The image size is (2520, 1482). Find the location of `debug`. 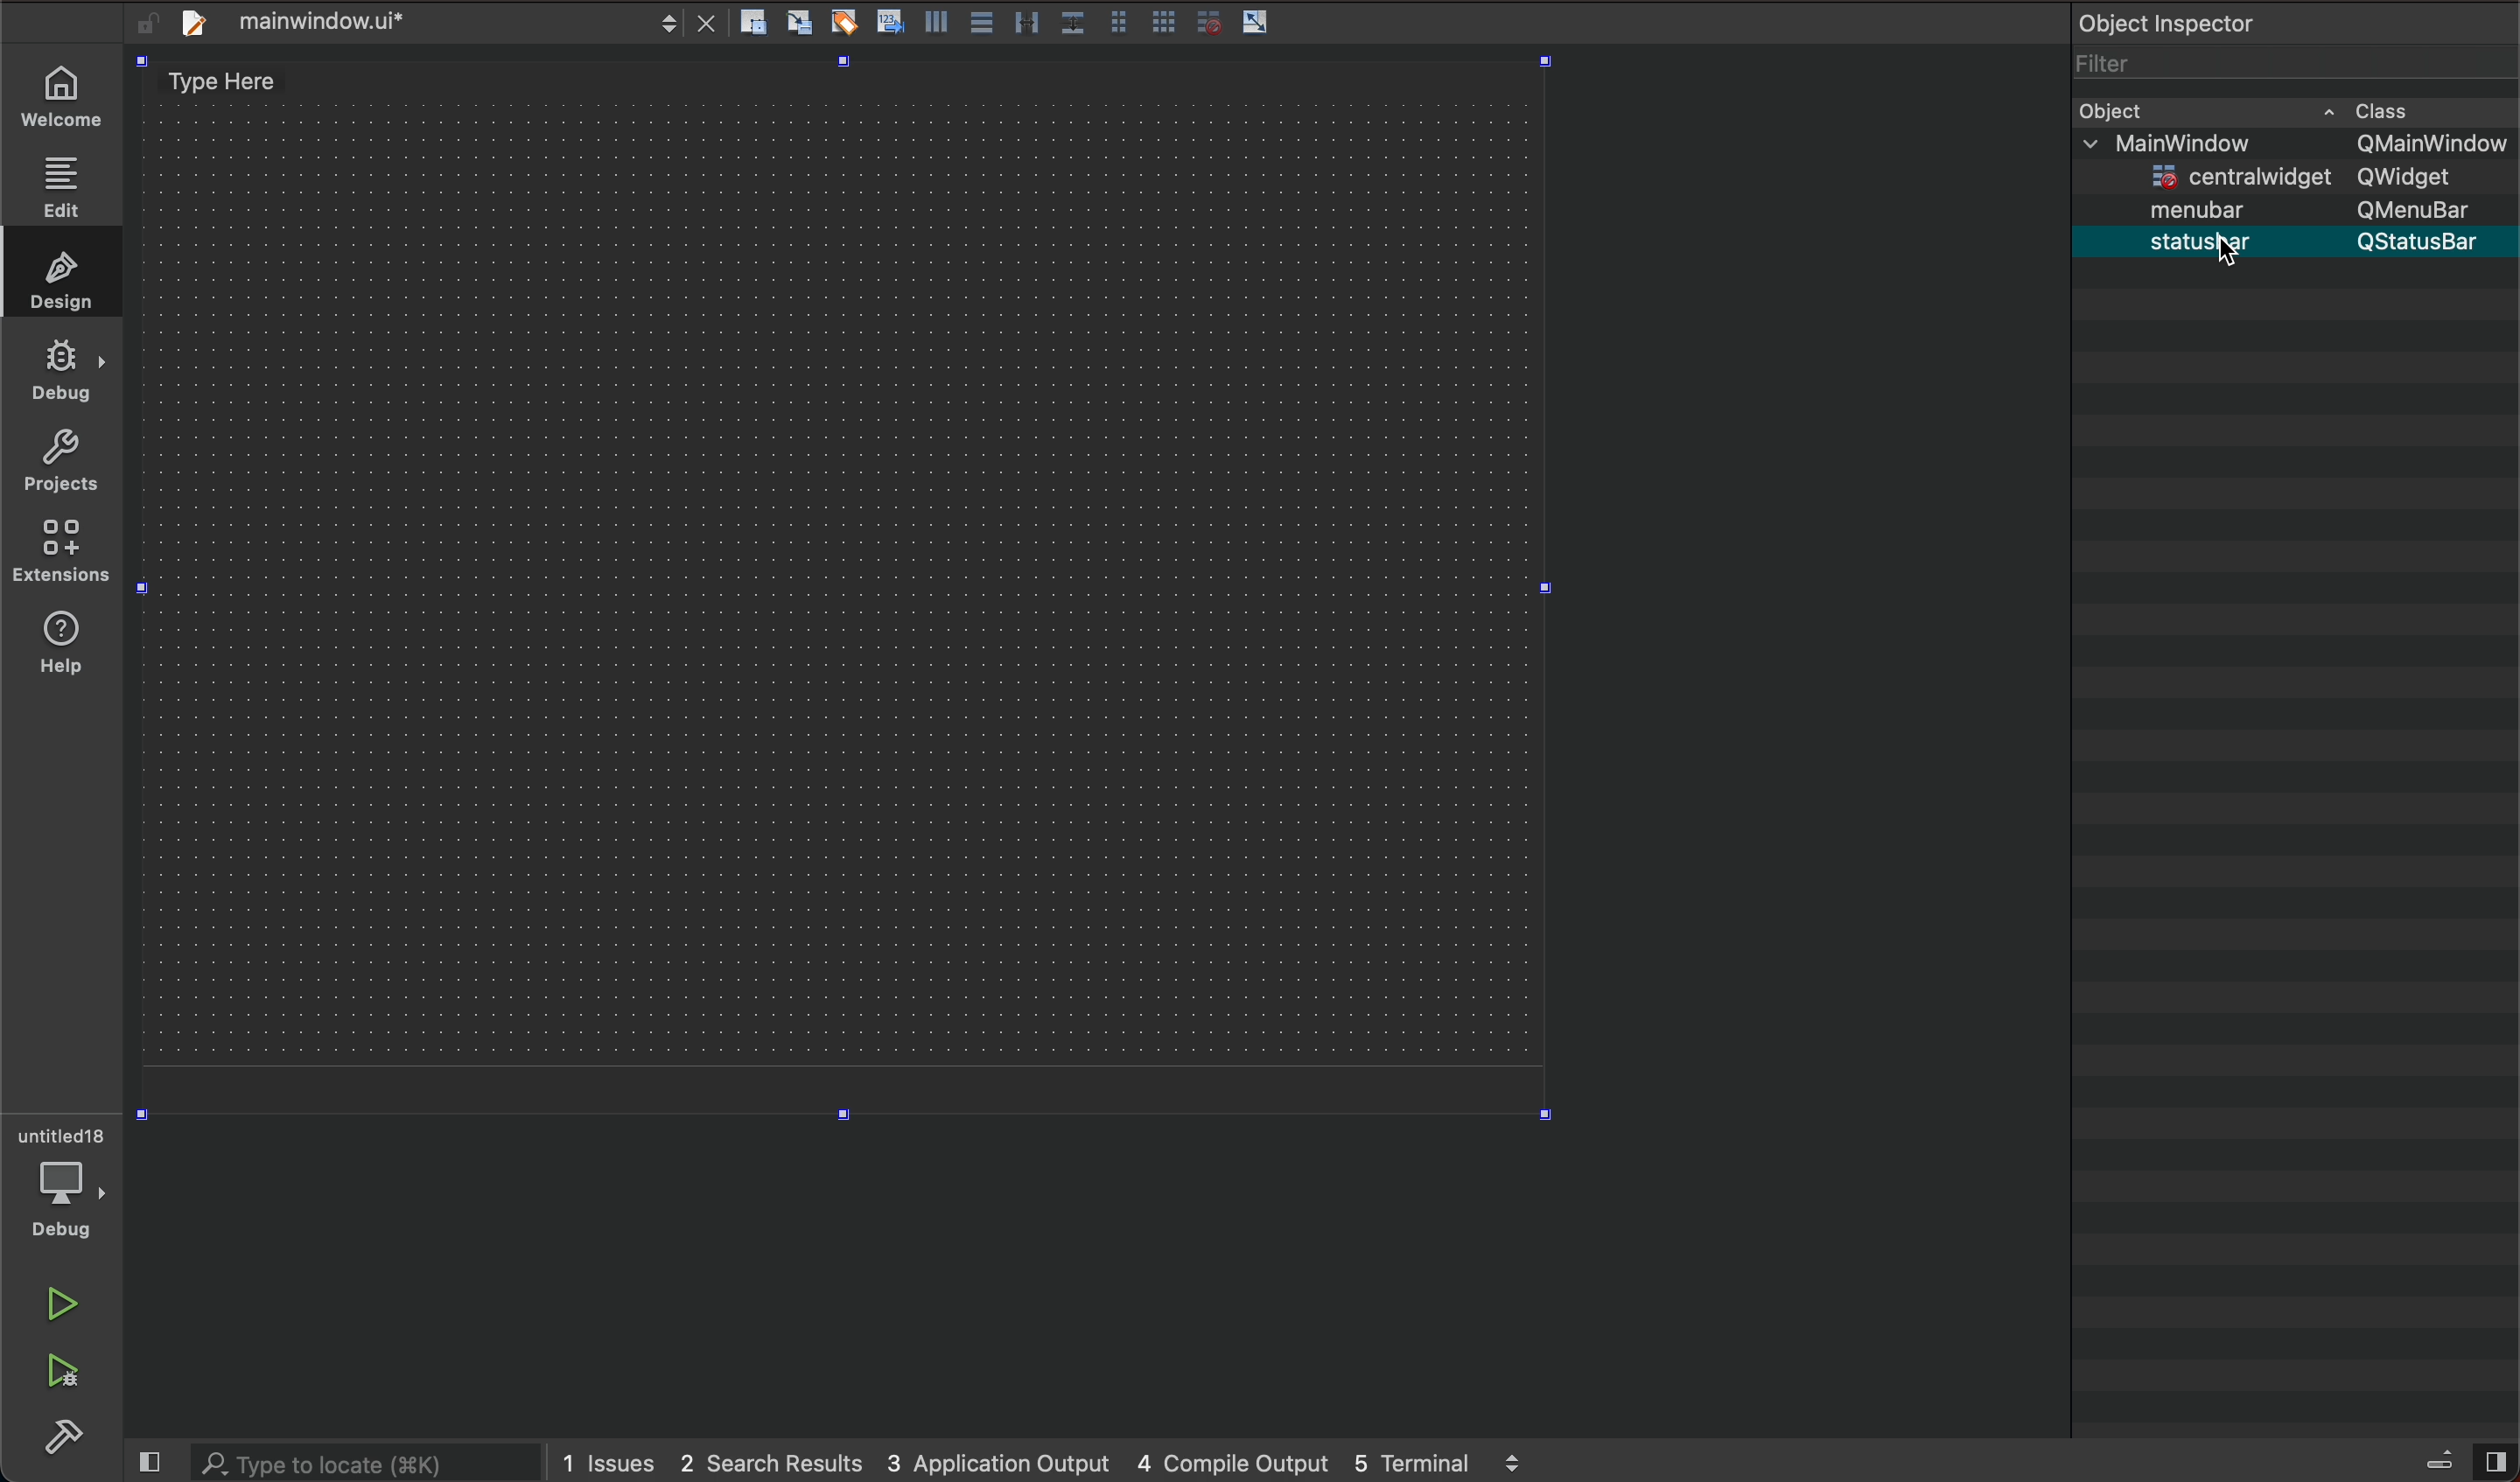

debug is located at coordinates (60, 378).